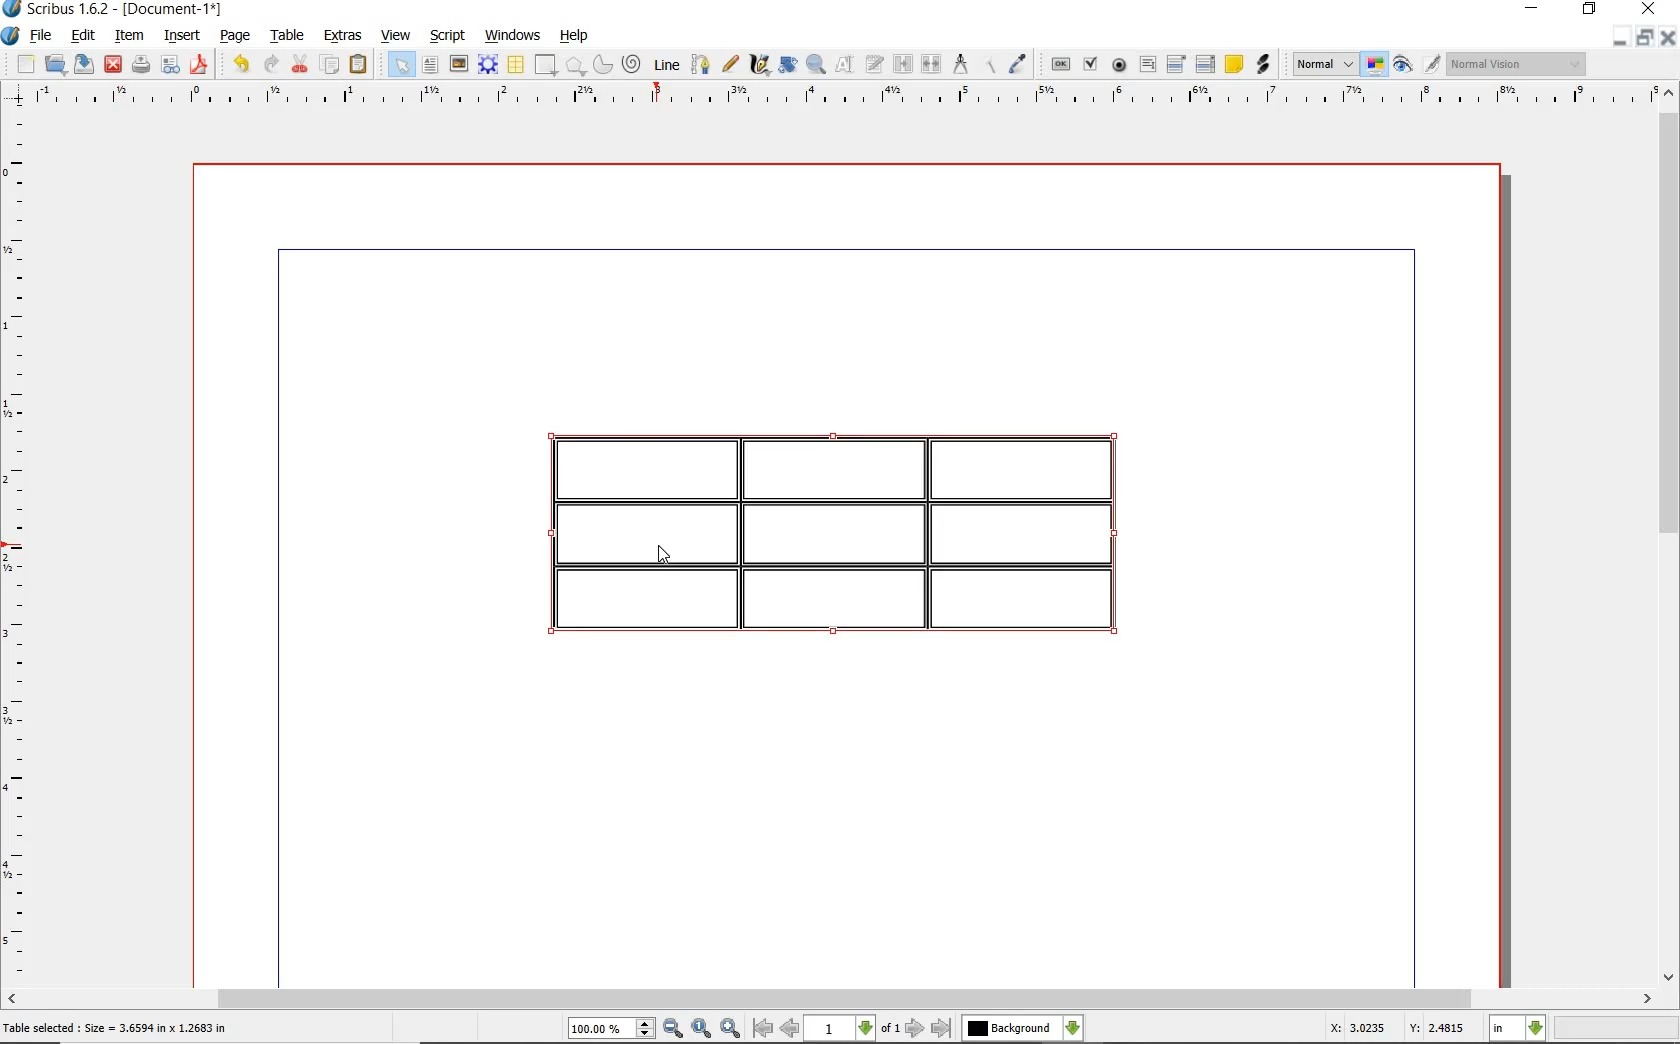 The width and height of the screenshot is (1680, 1044). Describe the element at coordinates (241, 65) in the screenshot. I see `undo` at that location.